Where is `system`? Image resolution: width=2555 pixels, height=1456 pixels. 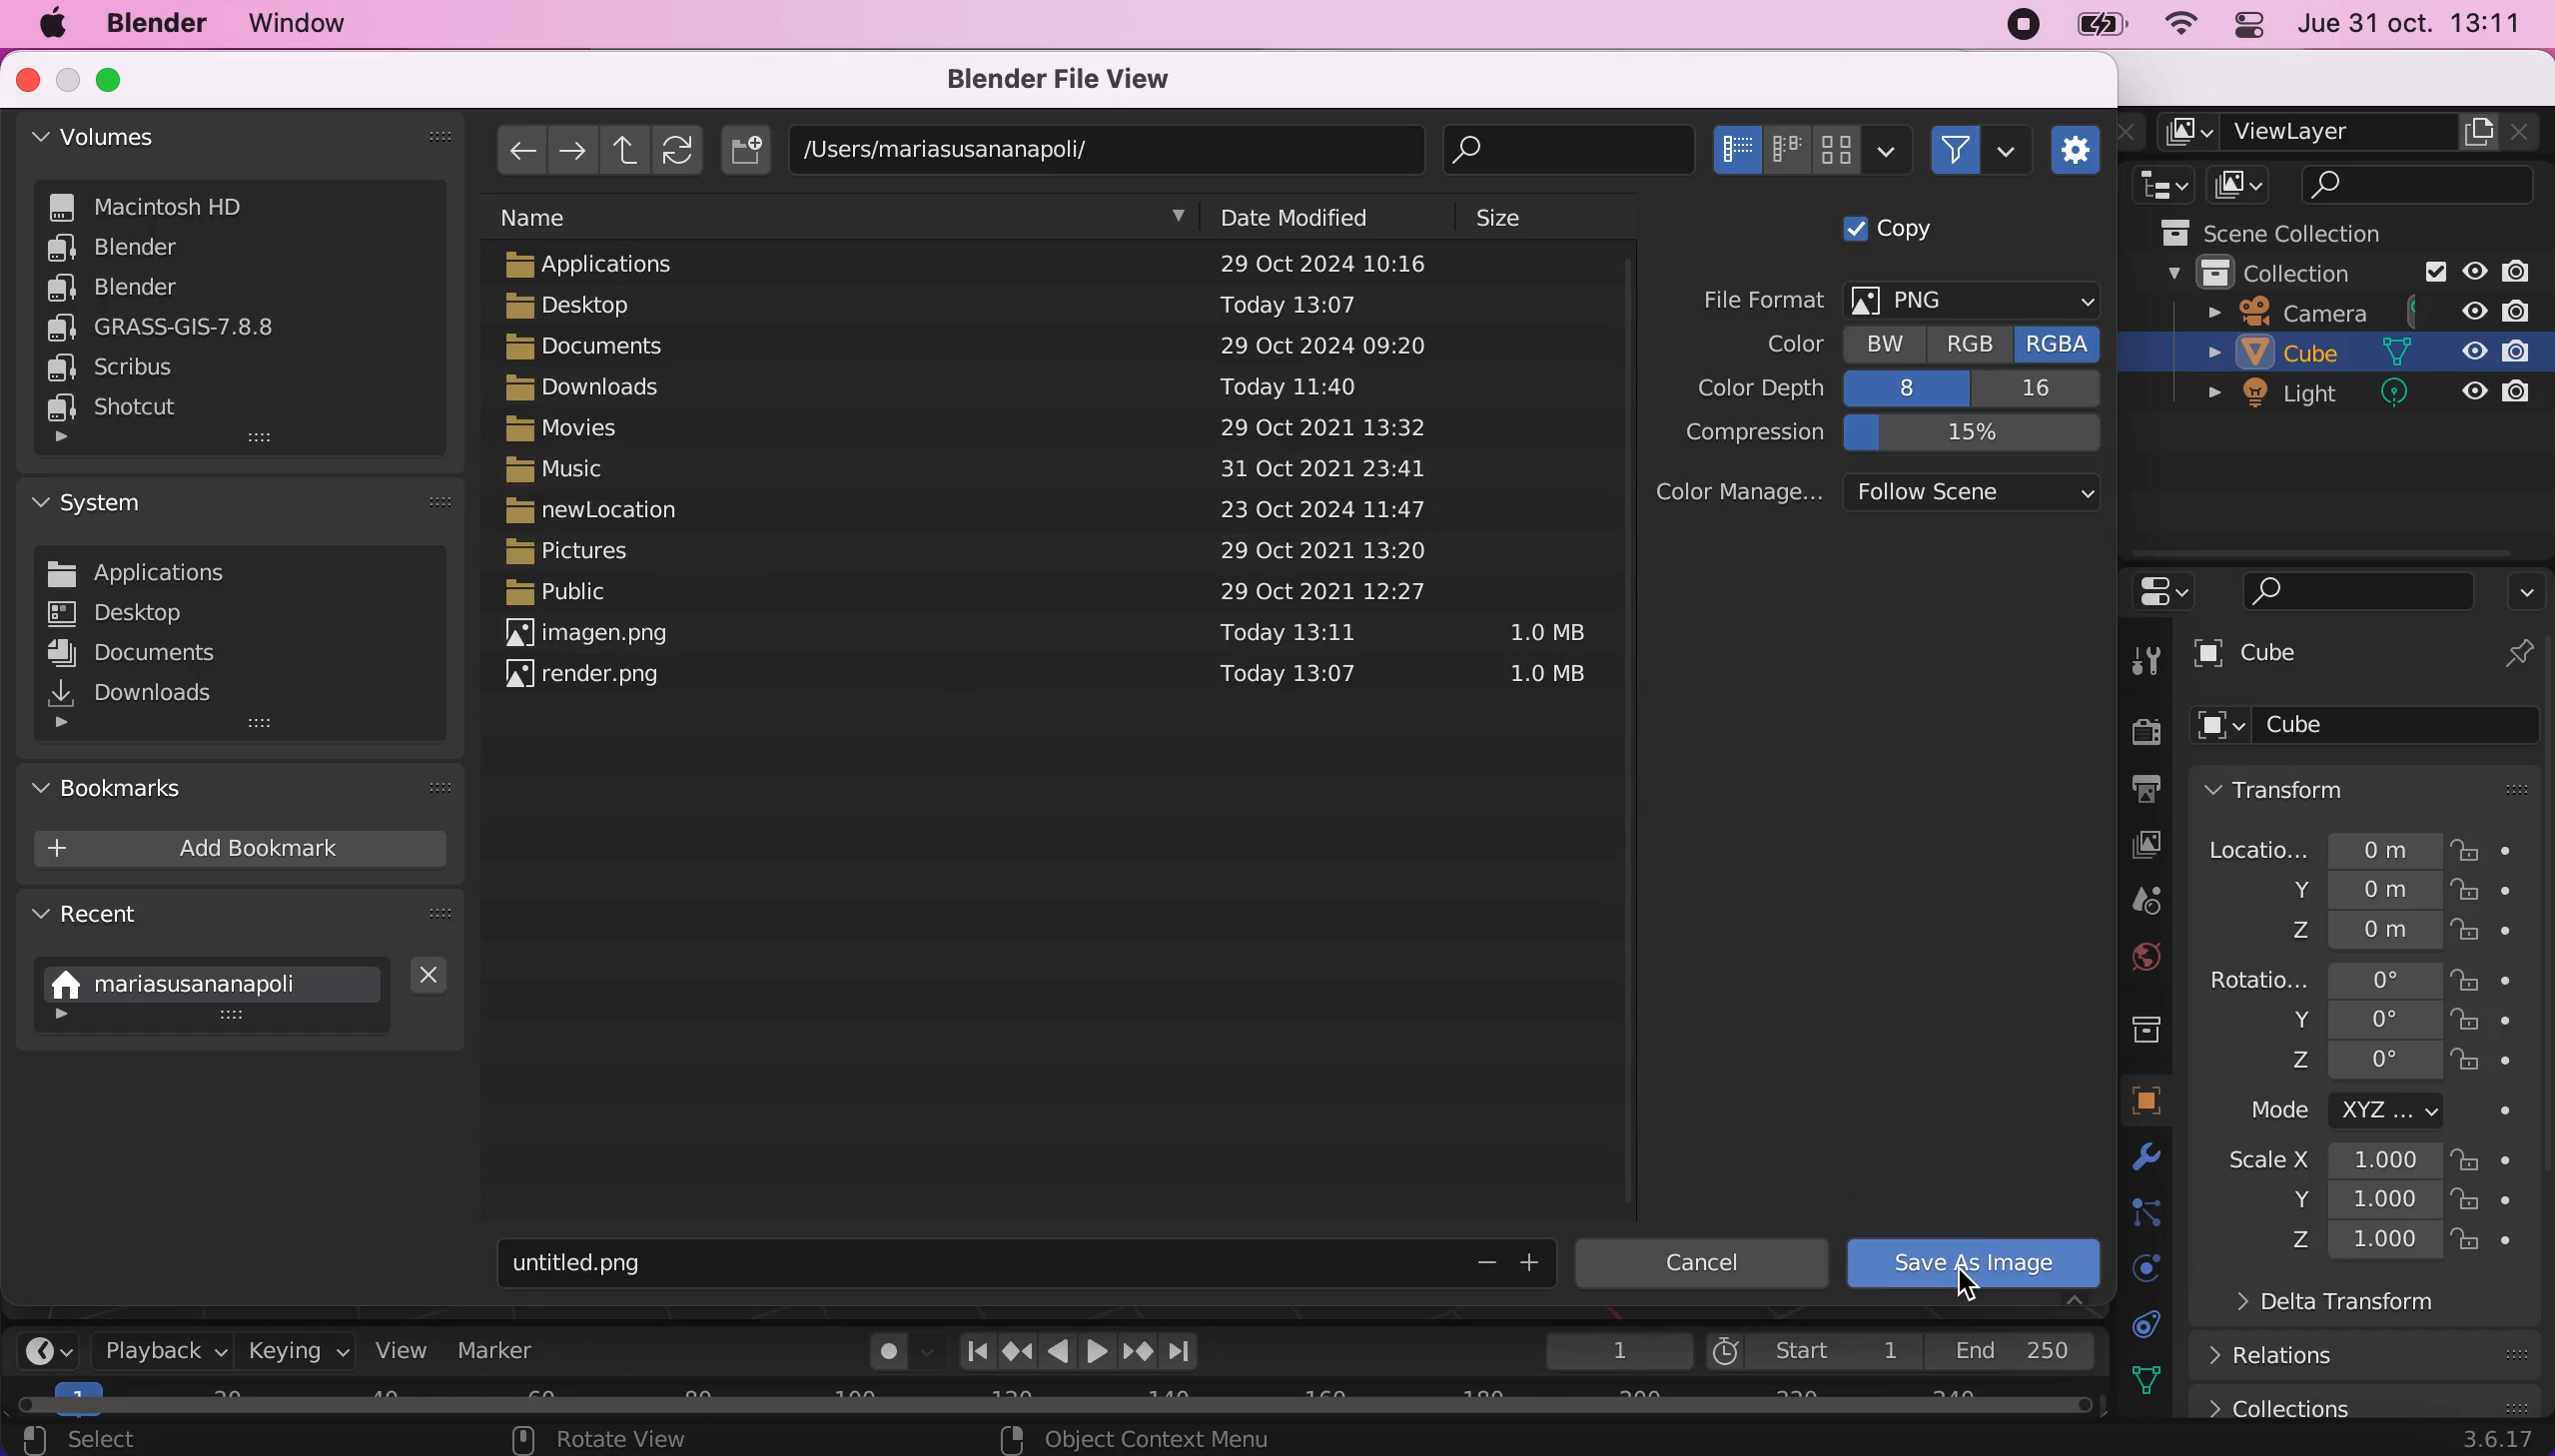 system is located at coordinates (235, 621).